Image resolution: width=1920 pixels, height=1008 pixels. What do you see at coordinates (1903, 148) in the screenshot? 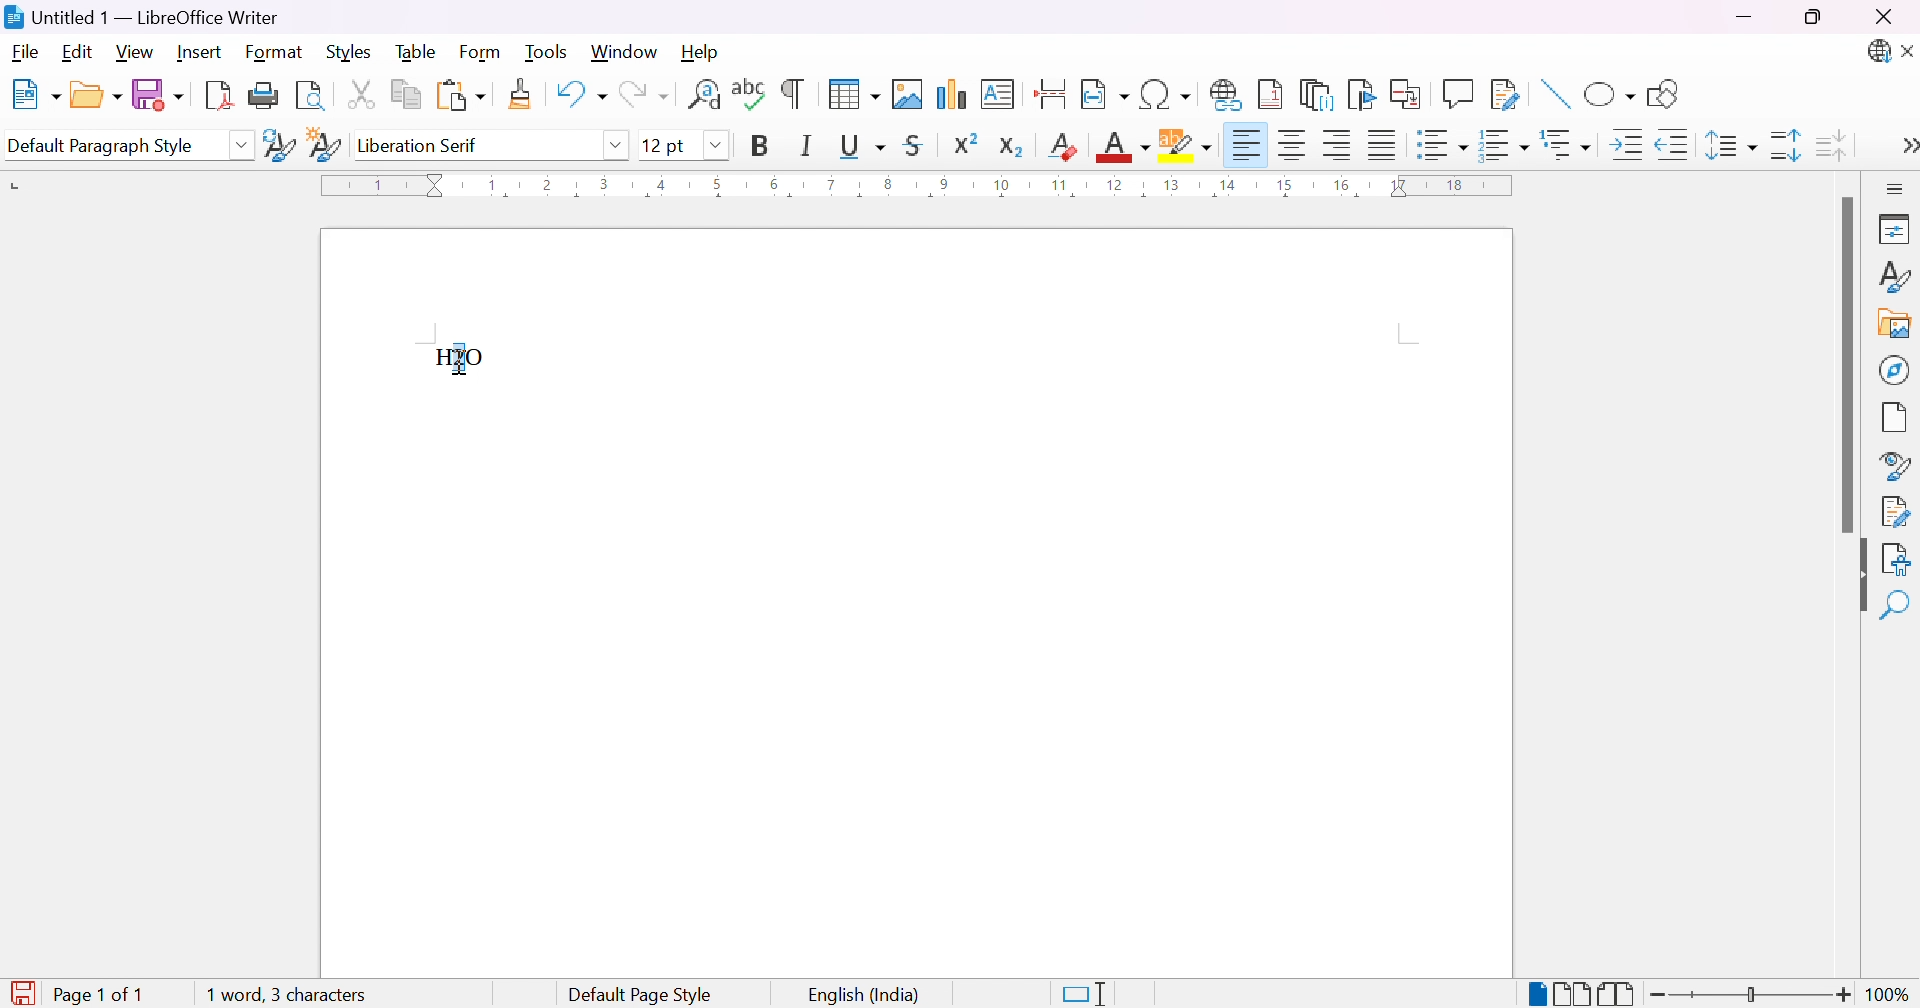
I see `More` at bounding box center [1903, 148].